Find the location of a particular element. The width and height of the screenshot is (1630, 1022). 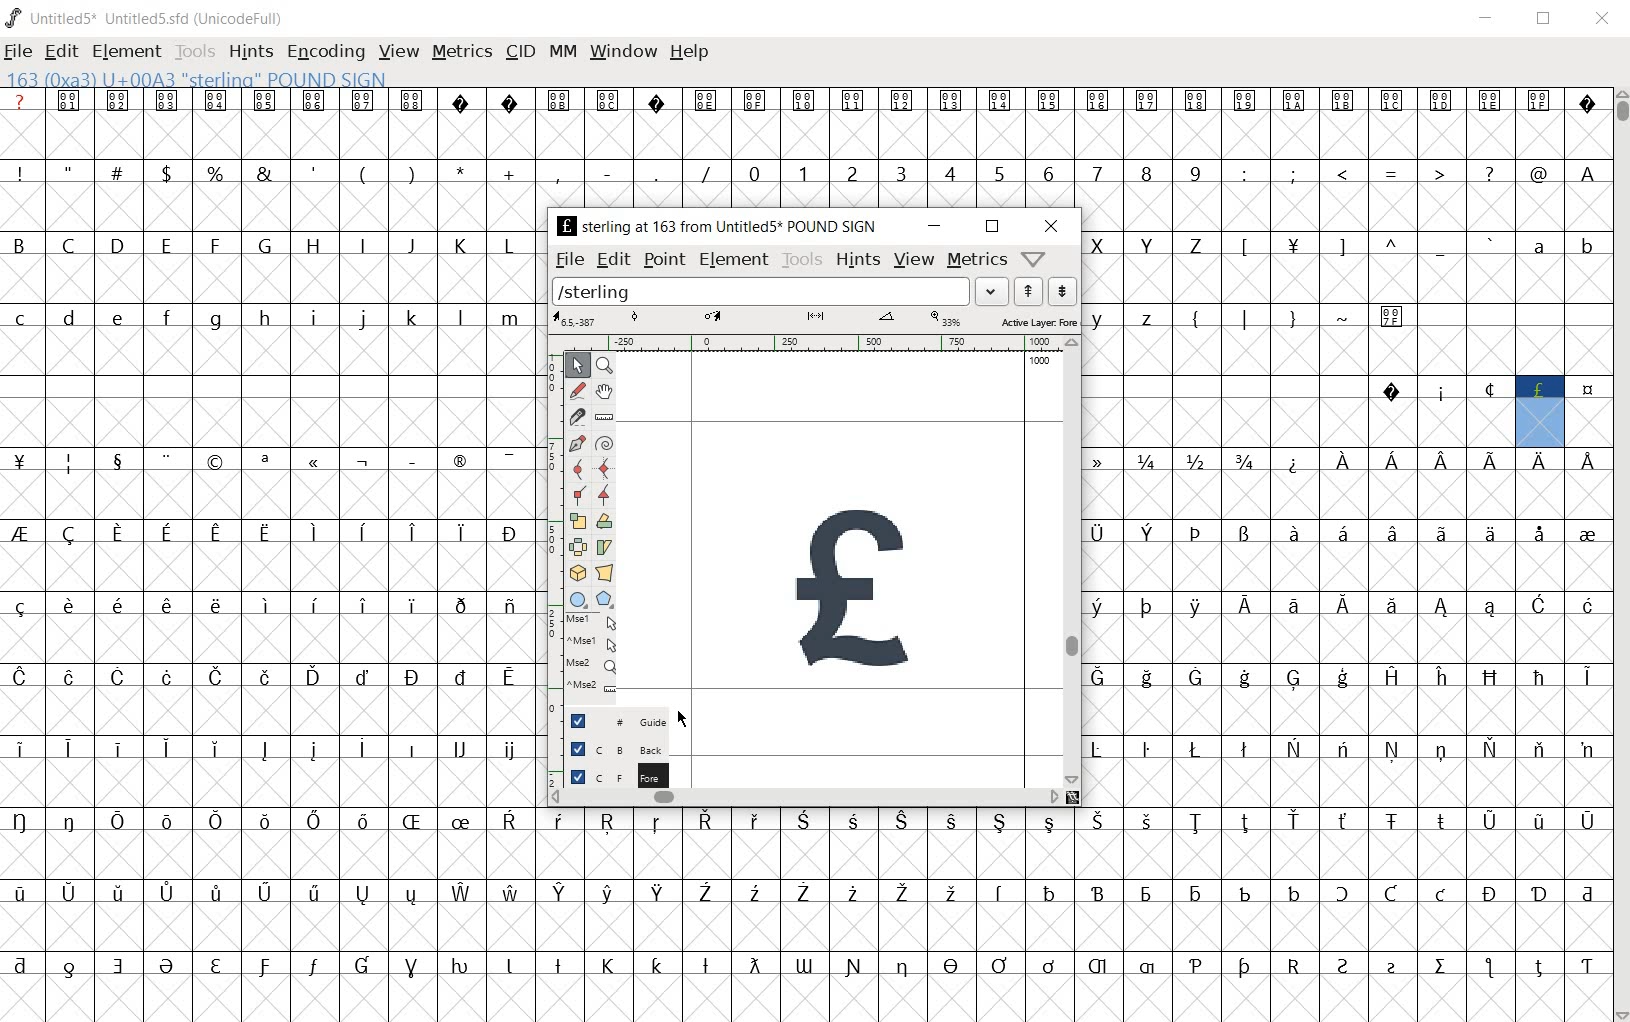

Symbol is located at coordinates (414, 101).